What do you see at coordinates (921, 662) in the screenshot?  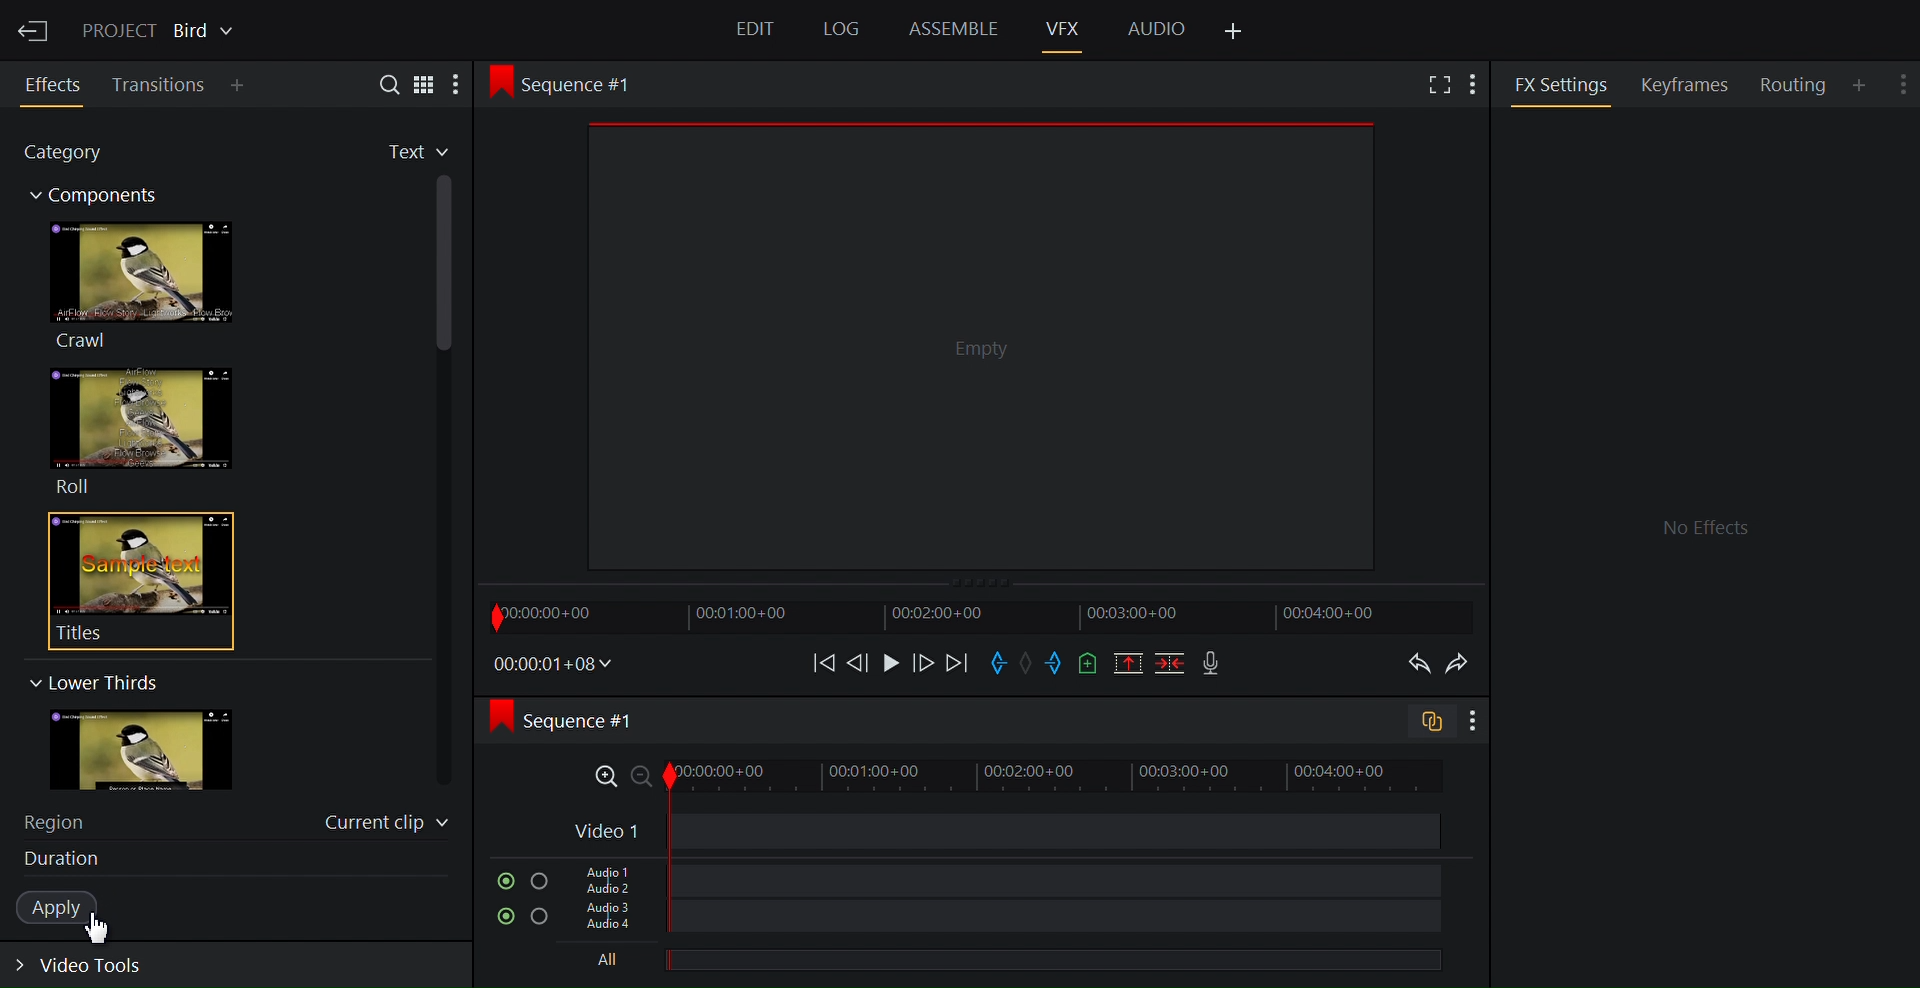 I see `Nudge one frame forward` at bounding box center [921, 662].